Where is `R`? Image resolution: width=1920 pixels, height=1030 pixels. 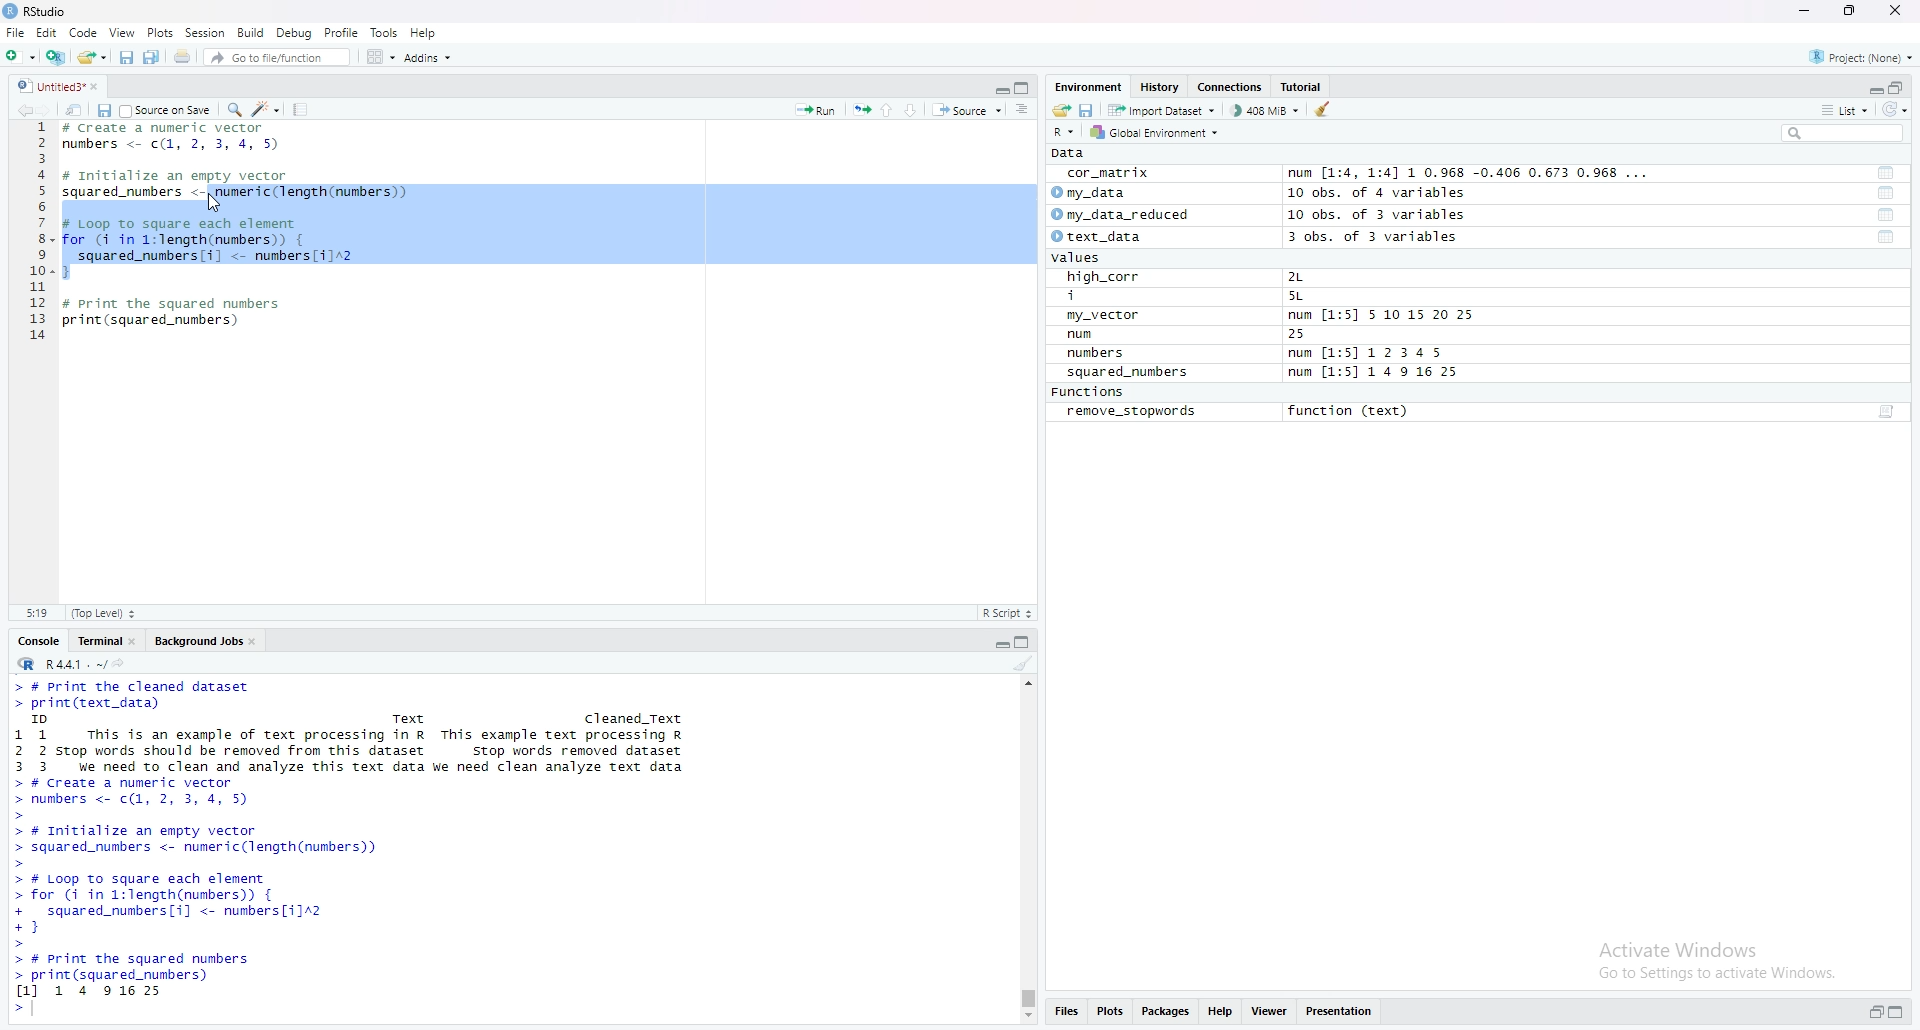
R is located at coordinates (1066, 131).